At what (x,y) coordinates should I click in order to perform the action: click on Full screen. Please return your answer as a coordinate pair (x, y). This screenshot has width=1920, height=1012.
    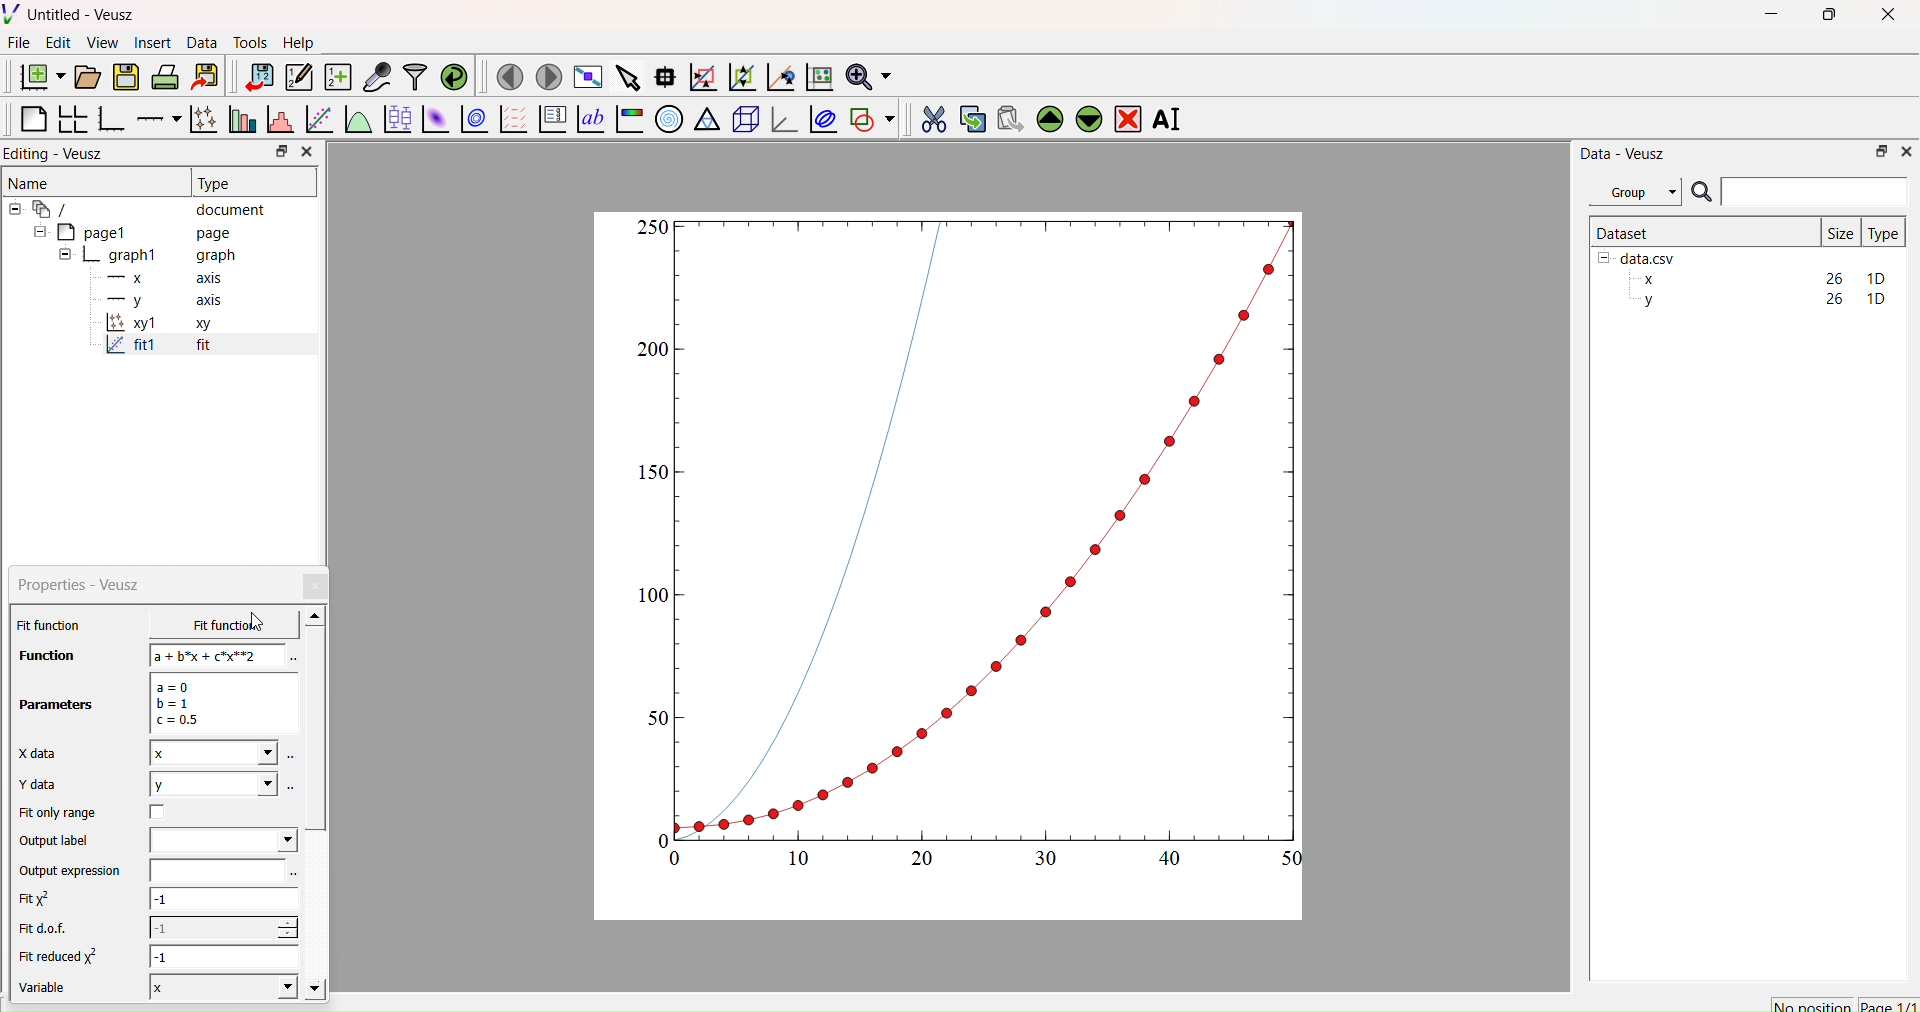
    Looking at the image, I should click on (584, 77).